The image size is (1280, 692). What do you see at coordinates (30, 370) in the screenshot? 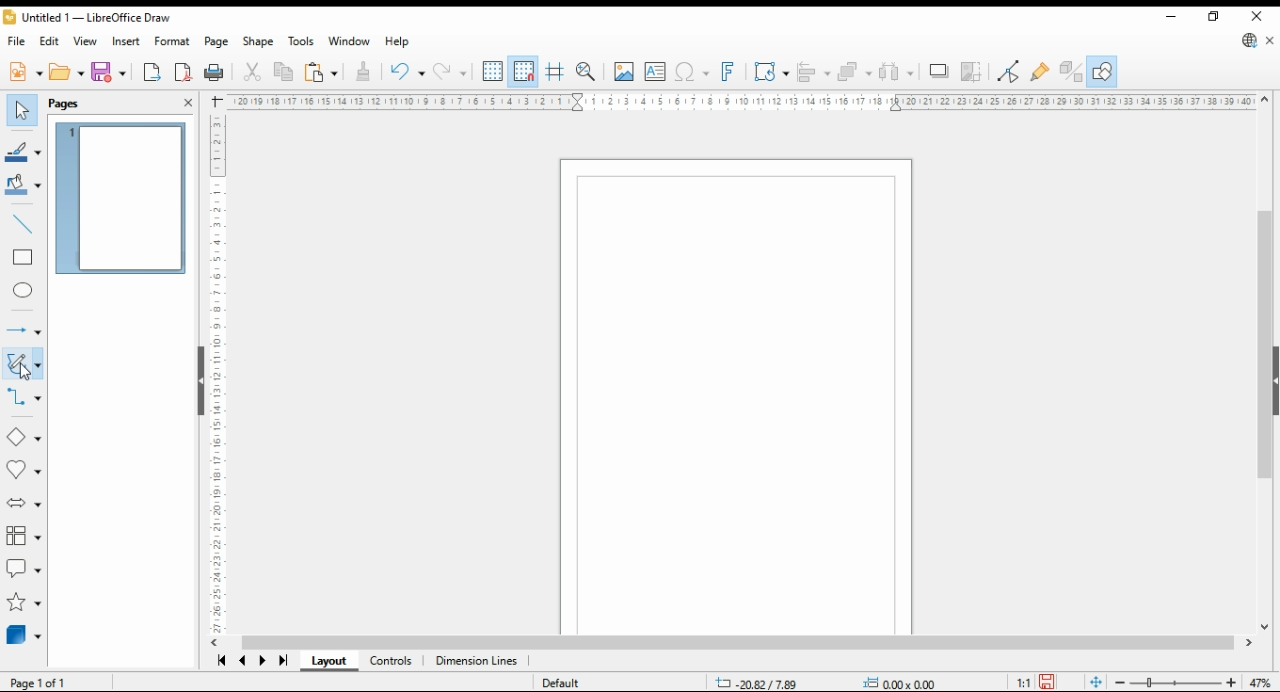
I see `mouse pointer` at bounding box center [30, 370].